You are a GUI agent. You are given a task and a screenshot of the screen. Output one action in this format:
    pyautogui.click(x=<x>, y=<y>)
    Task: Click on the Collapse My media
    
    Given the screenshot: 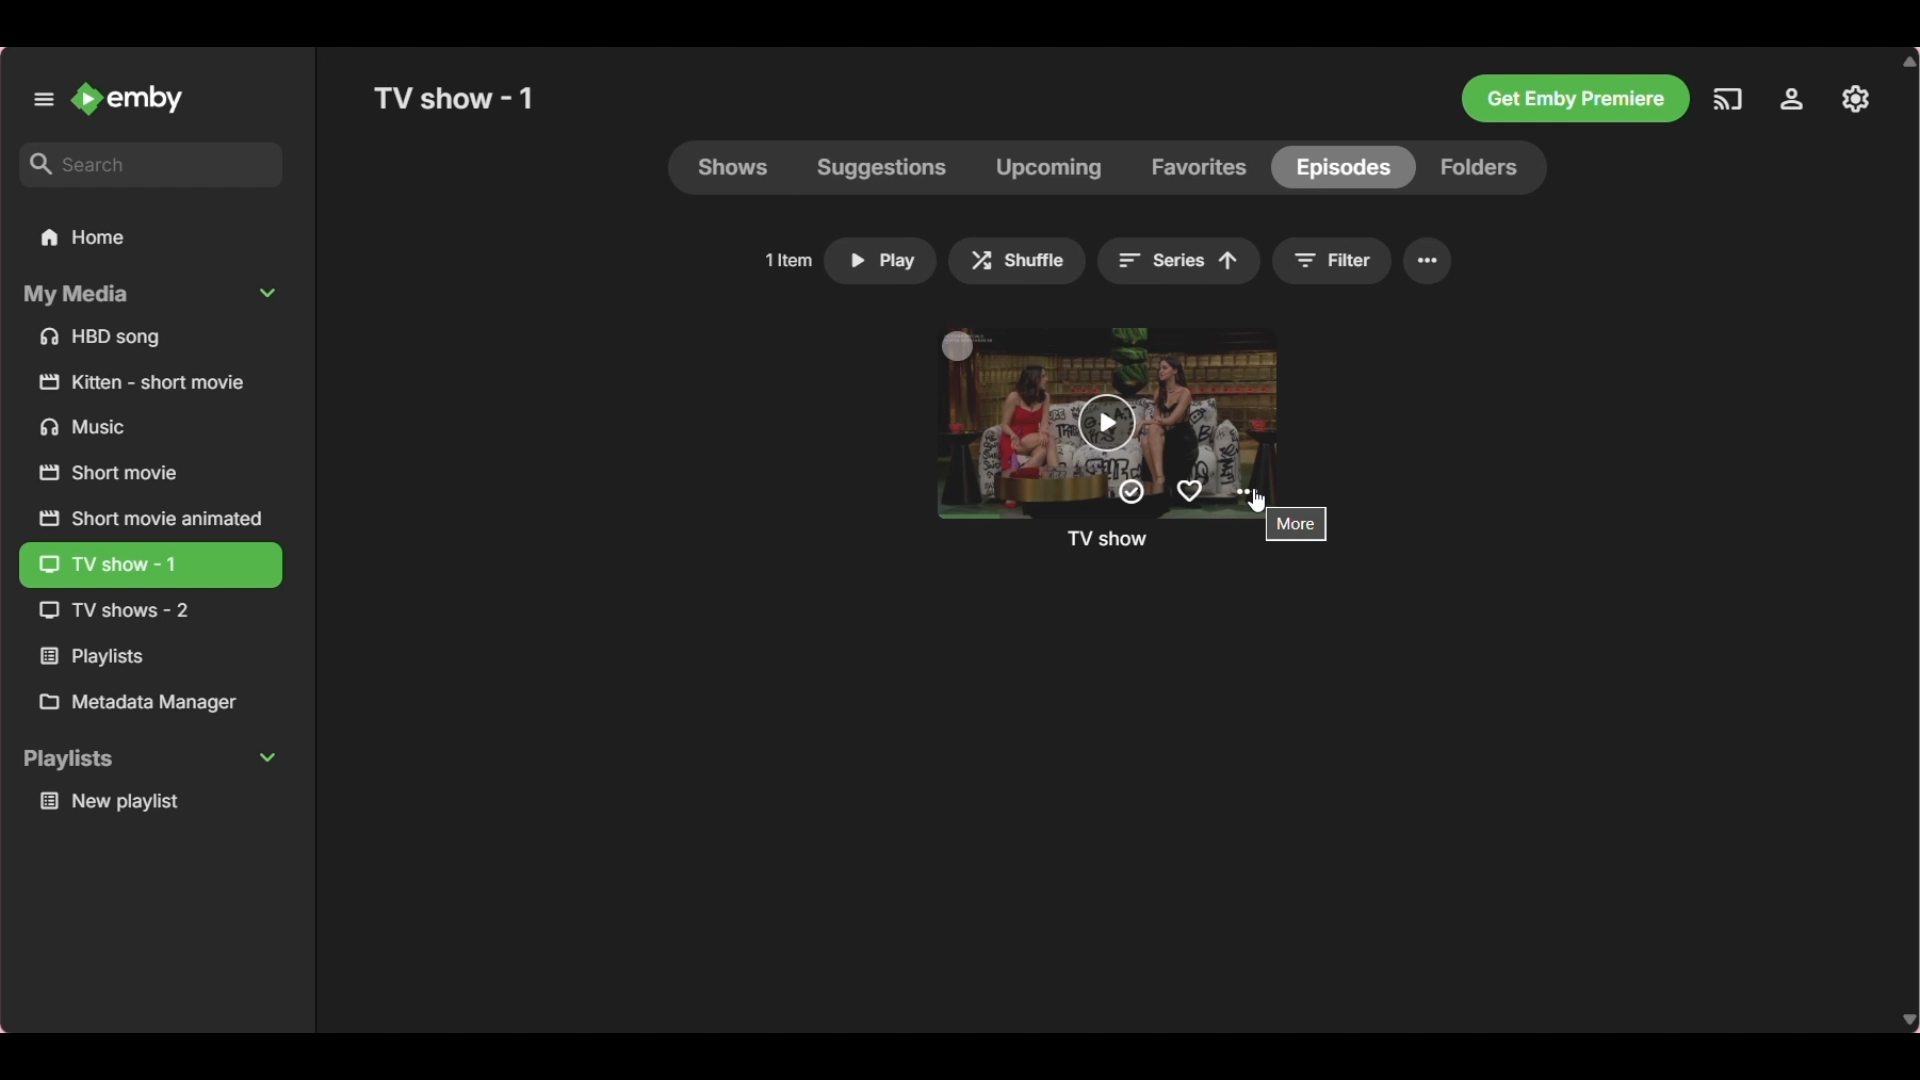 What is the action you would take?
    pyautogui.click(x=149, y=295)
    